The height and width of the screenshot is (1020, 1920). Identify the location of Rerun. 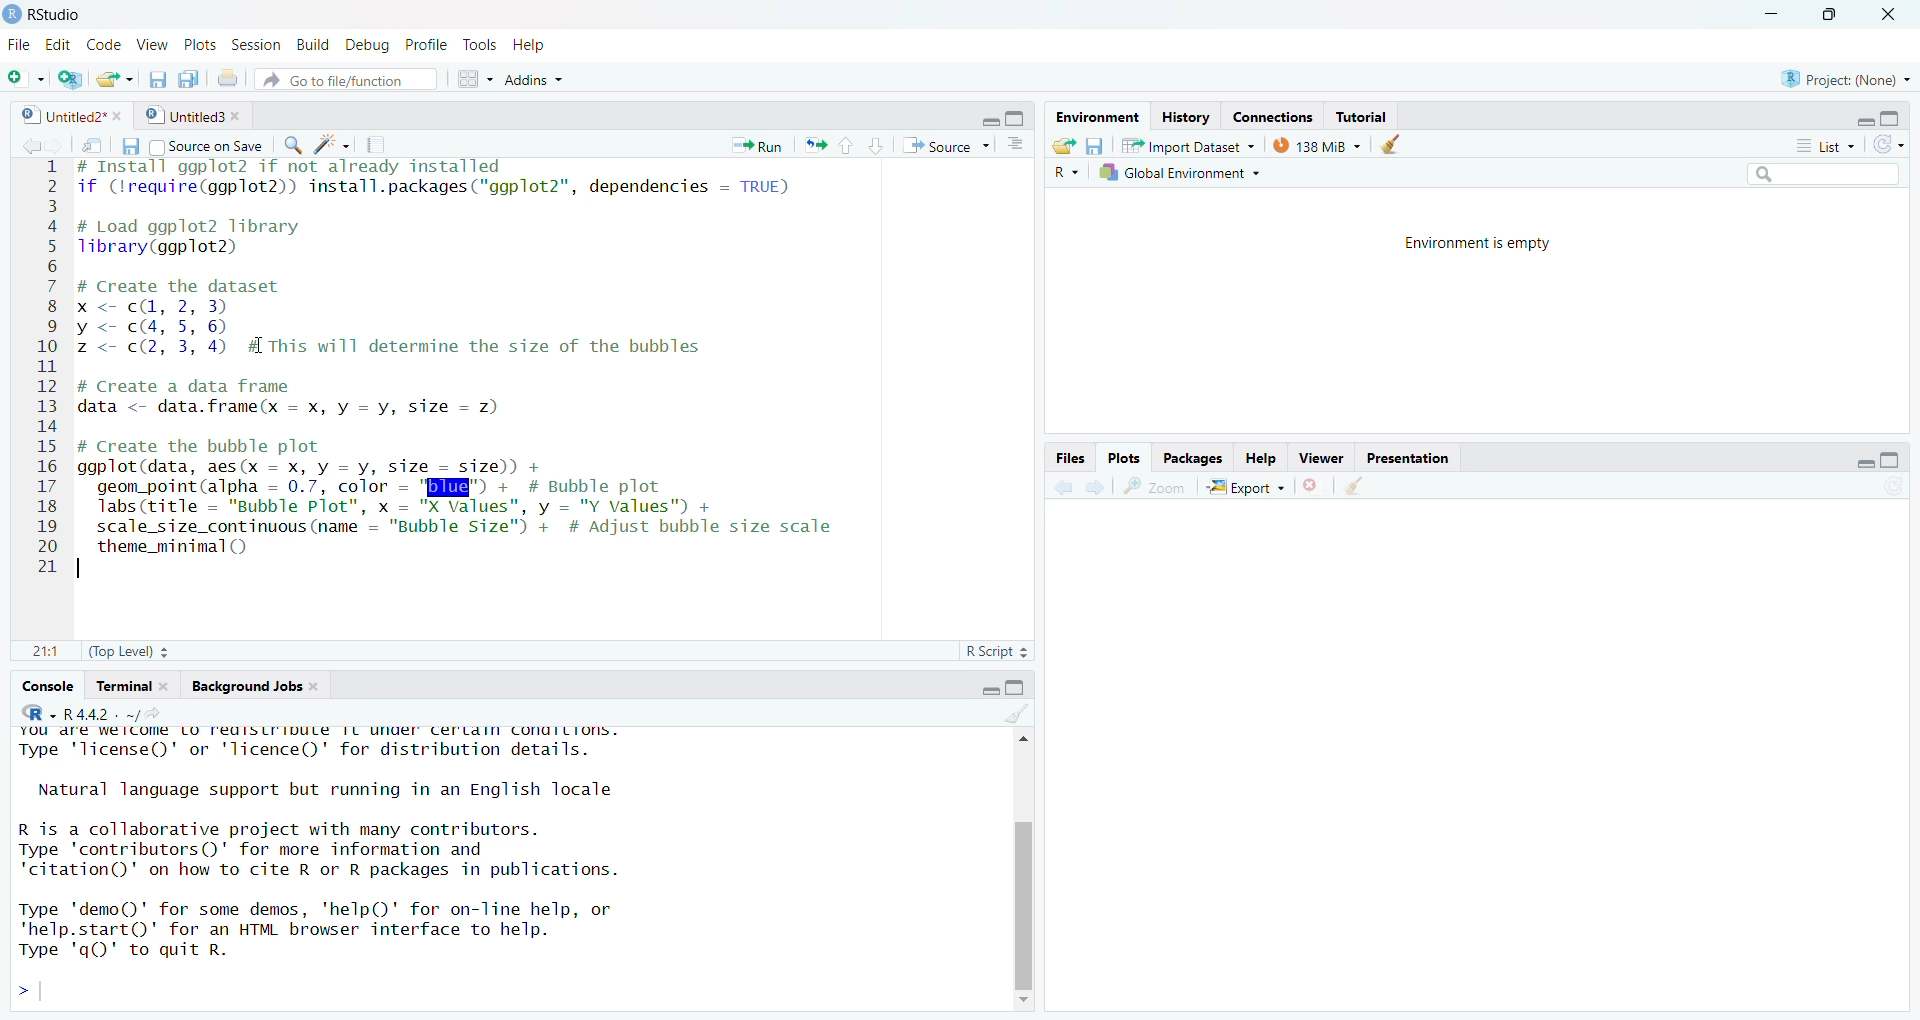
(816, 145).